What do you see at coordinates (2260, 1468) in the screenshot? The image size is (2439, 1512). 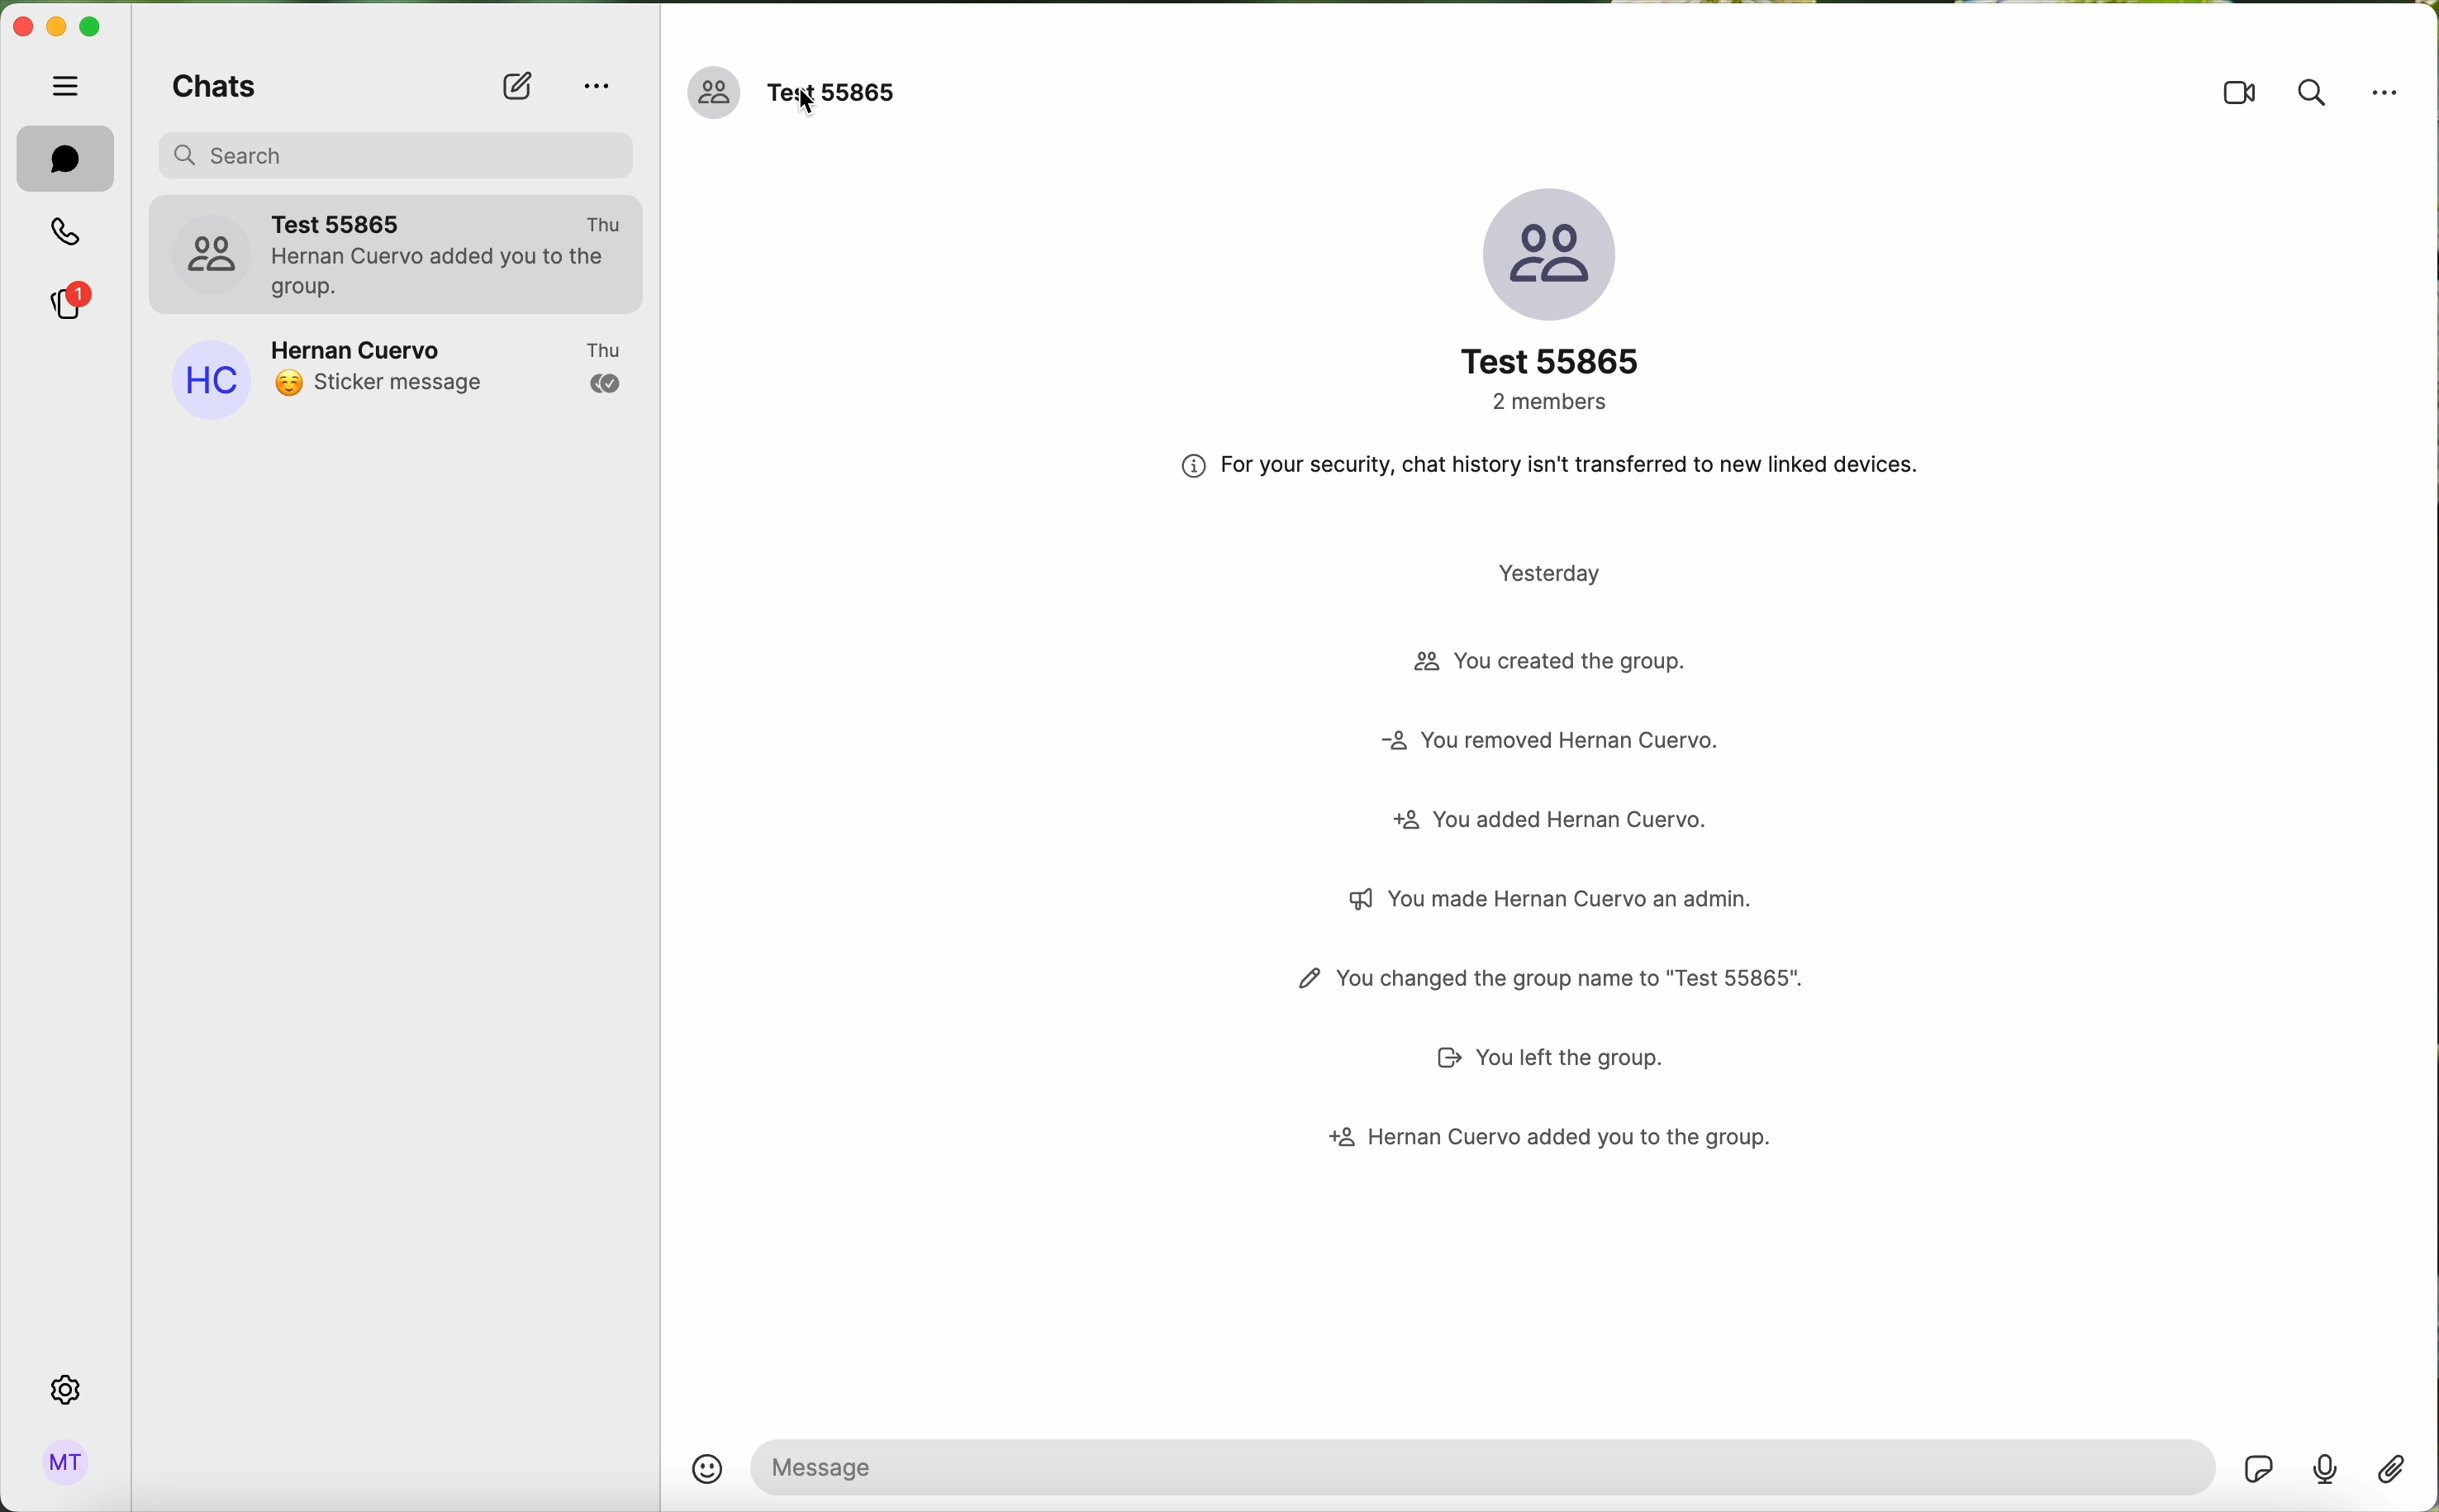 I see `gif` at bounding box center [2260, 1468].